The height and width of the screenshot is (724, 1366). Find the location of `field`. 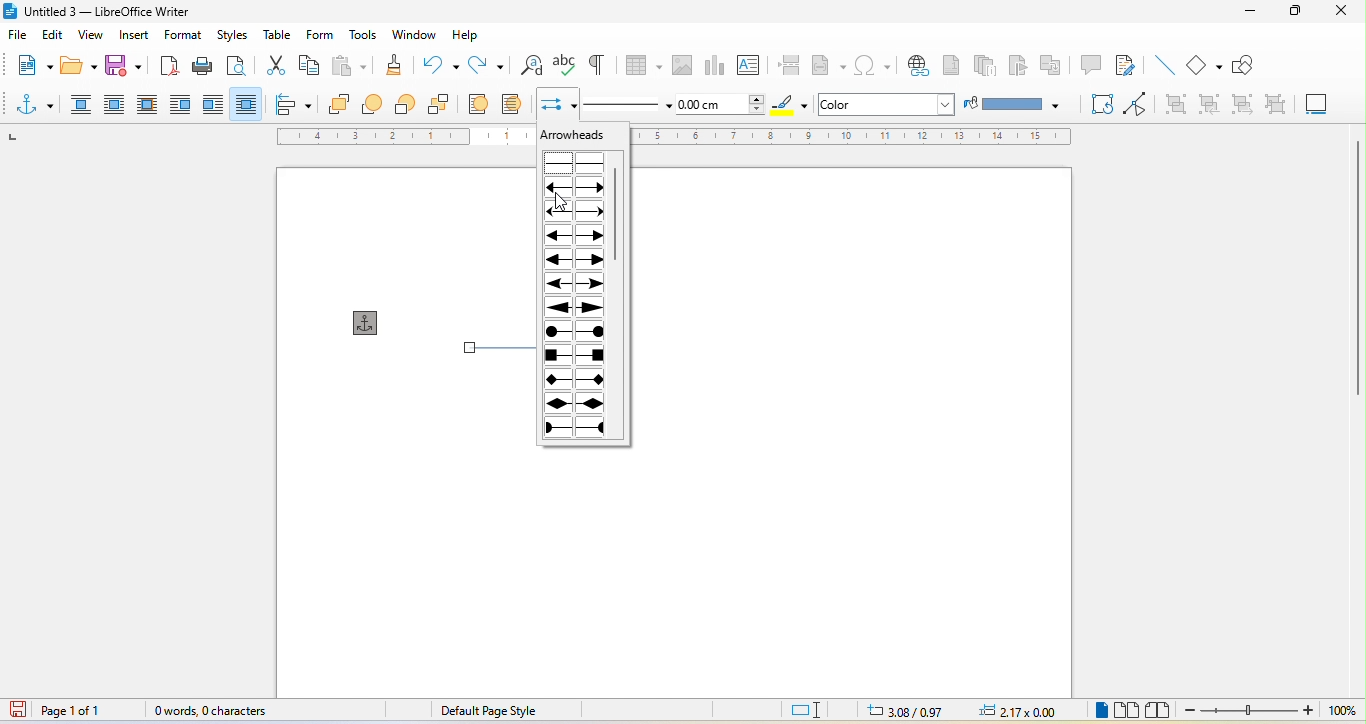

field is located at coordinates (829, 67).